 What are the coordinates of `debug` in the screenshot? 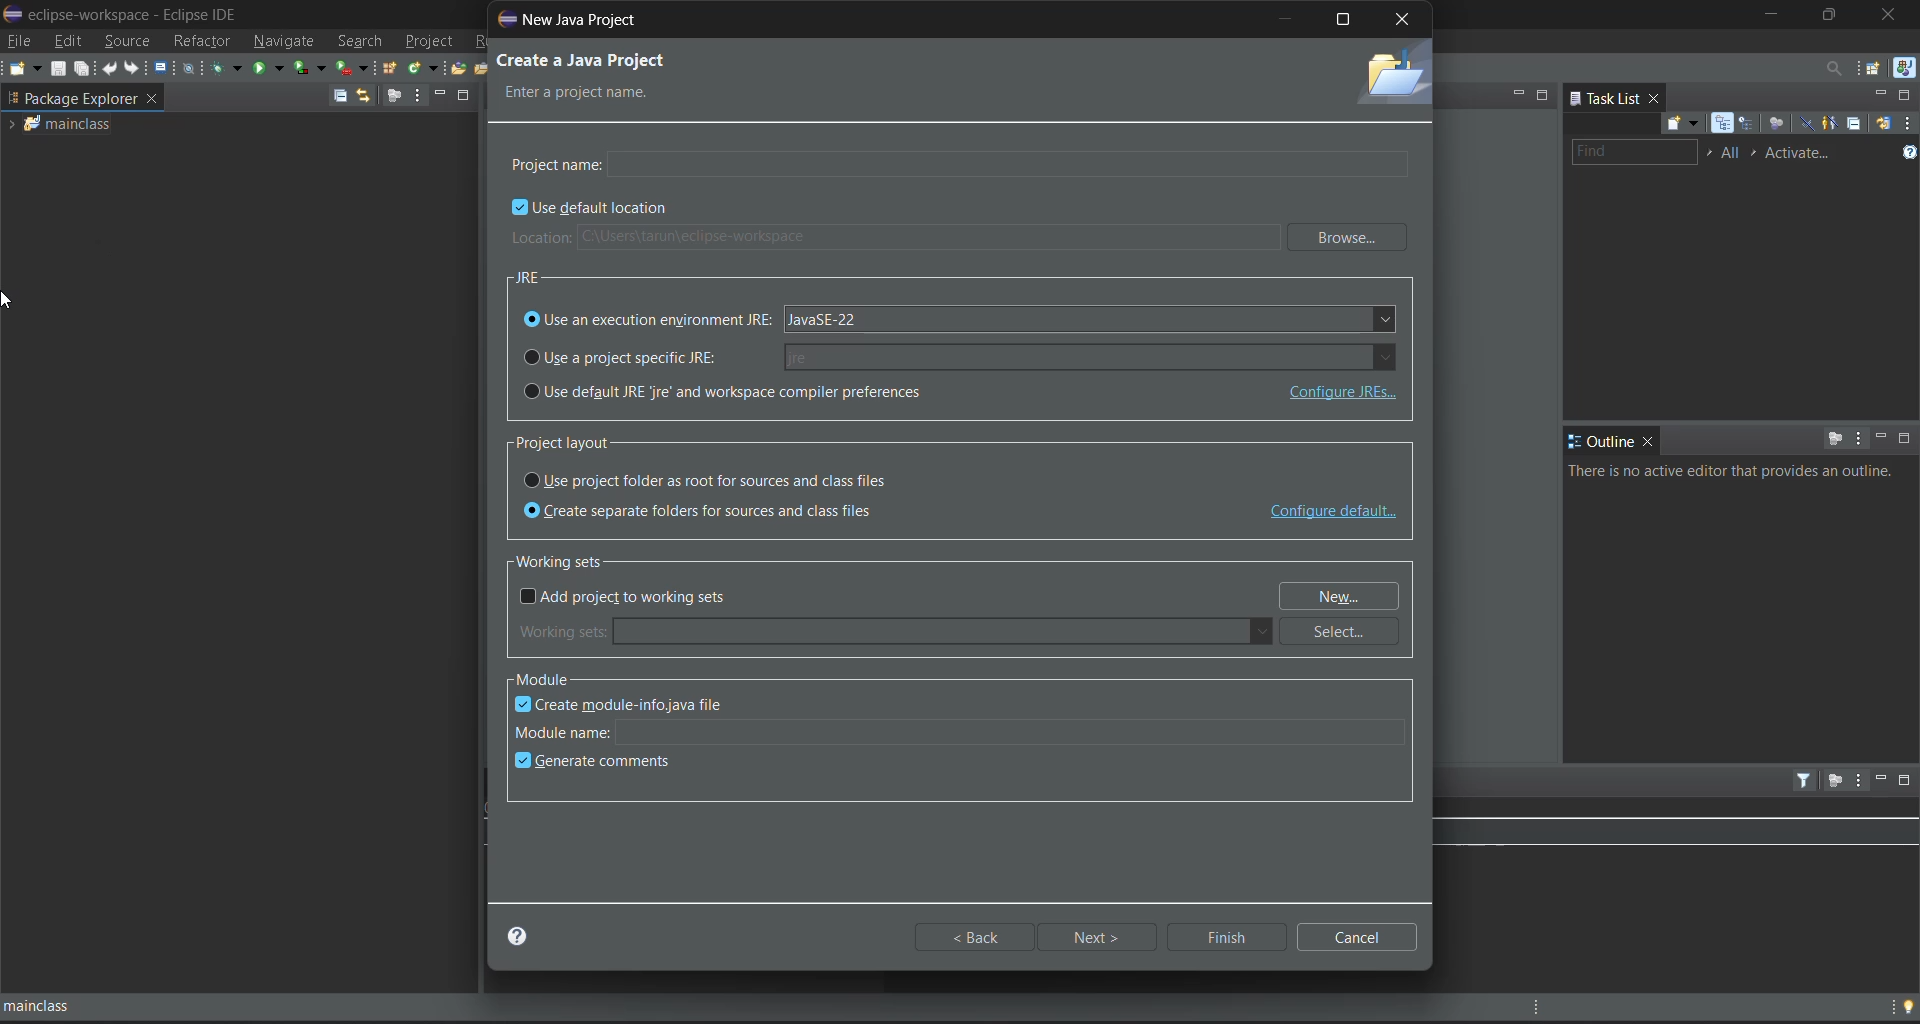 It's located at (227, 67).